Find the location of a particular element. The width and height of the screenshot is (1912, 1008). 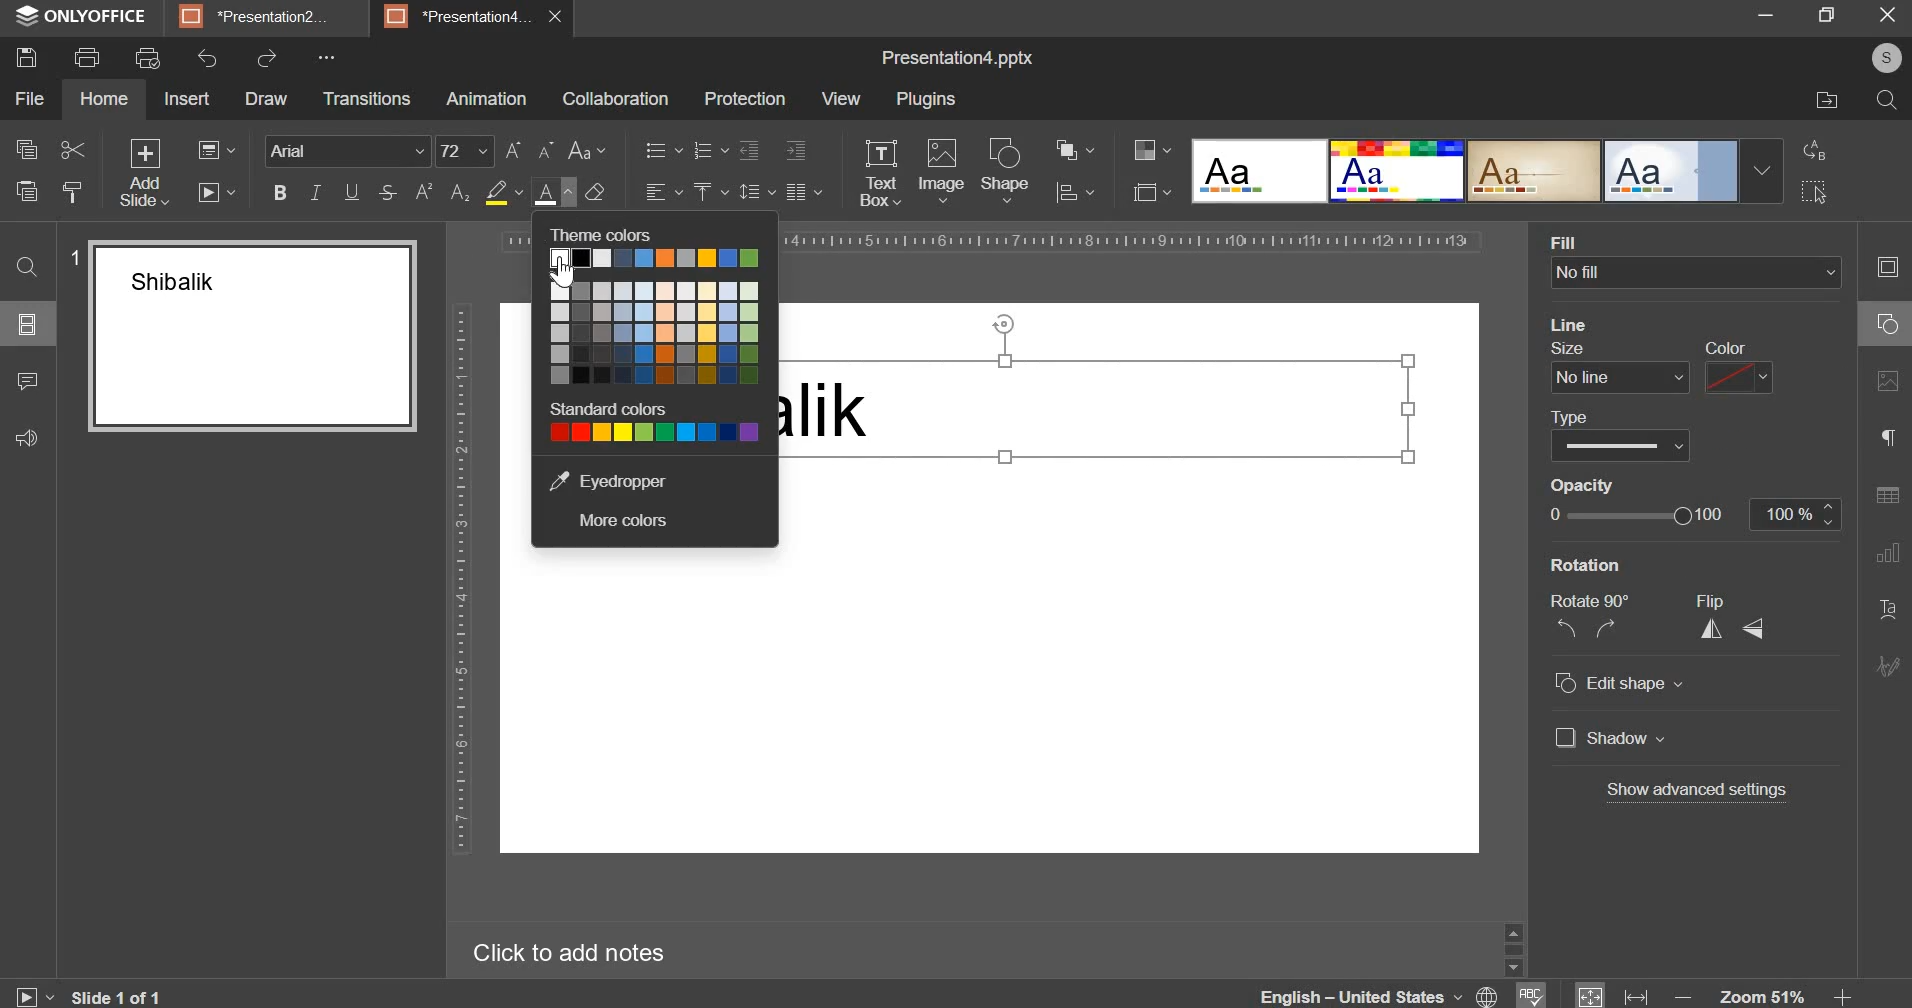

Slide 1 of 1 is located at coordinates (125, 994).